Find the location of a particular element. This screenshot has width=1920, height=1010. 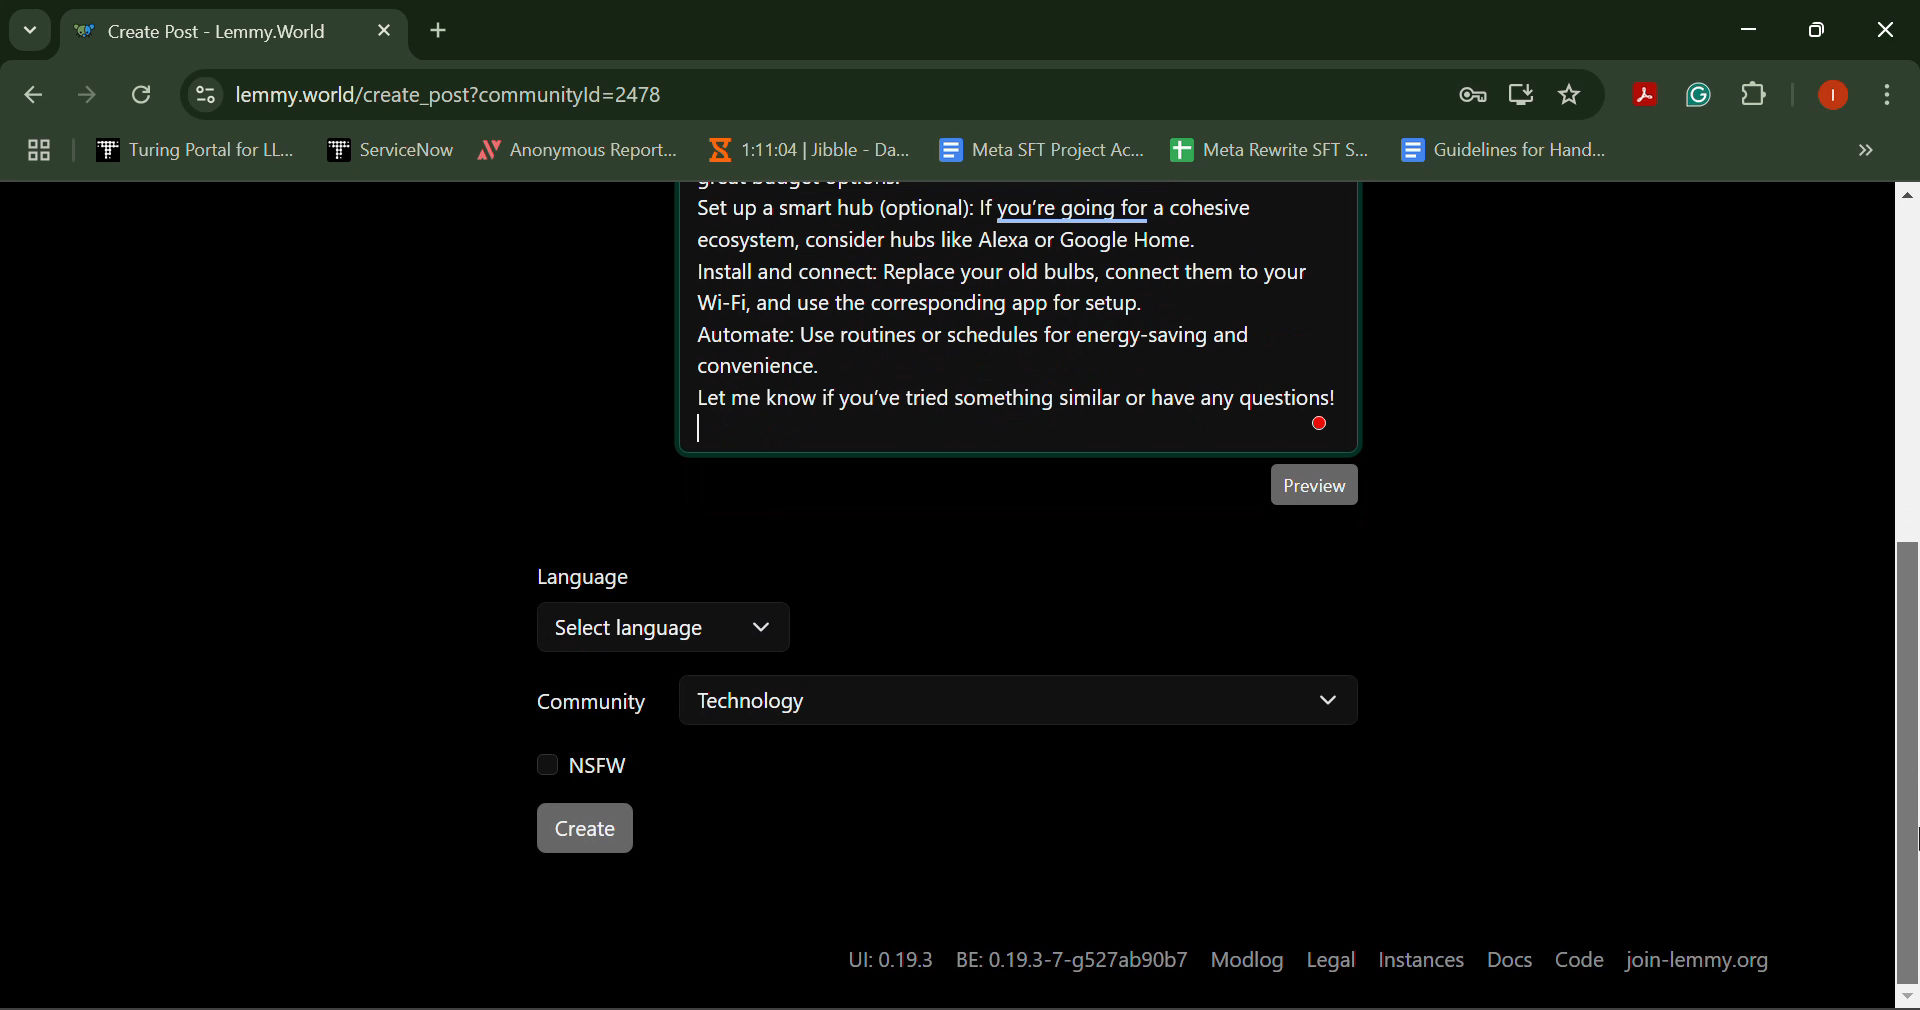

Instances is located at coordinates (1422, 953).